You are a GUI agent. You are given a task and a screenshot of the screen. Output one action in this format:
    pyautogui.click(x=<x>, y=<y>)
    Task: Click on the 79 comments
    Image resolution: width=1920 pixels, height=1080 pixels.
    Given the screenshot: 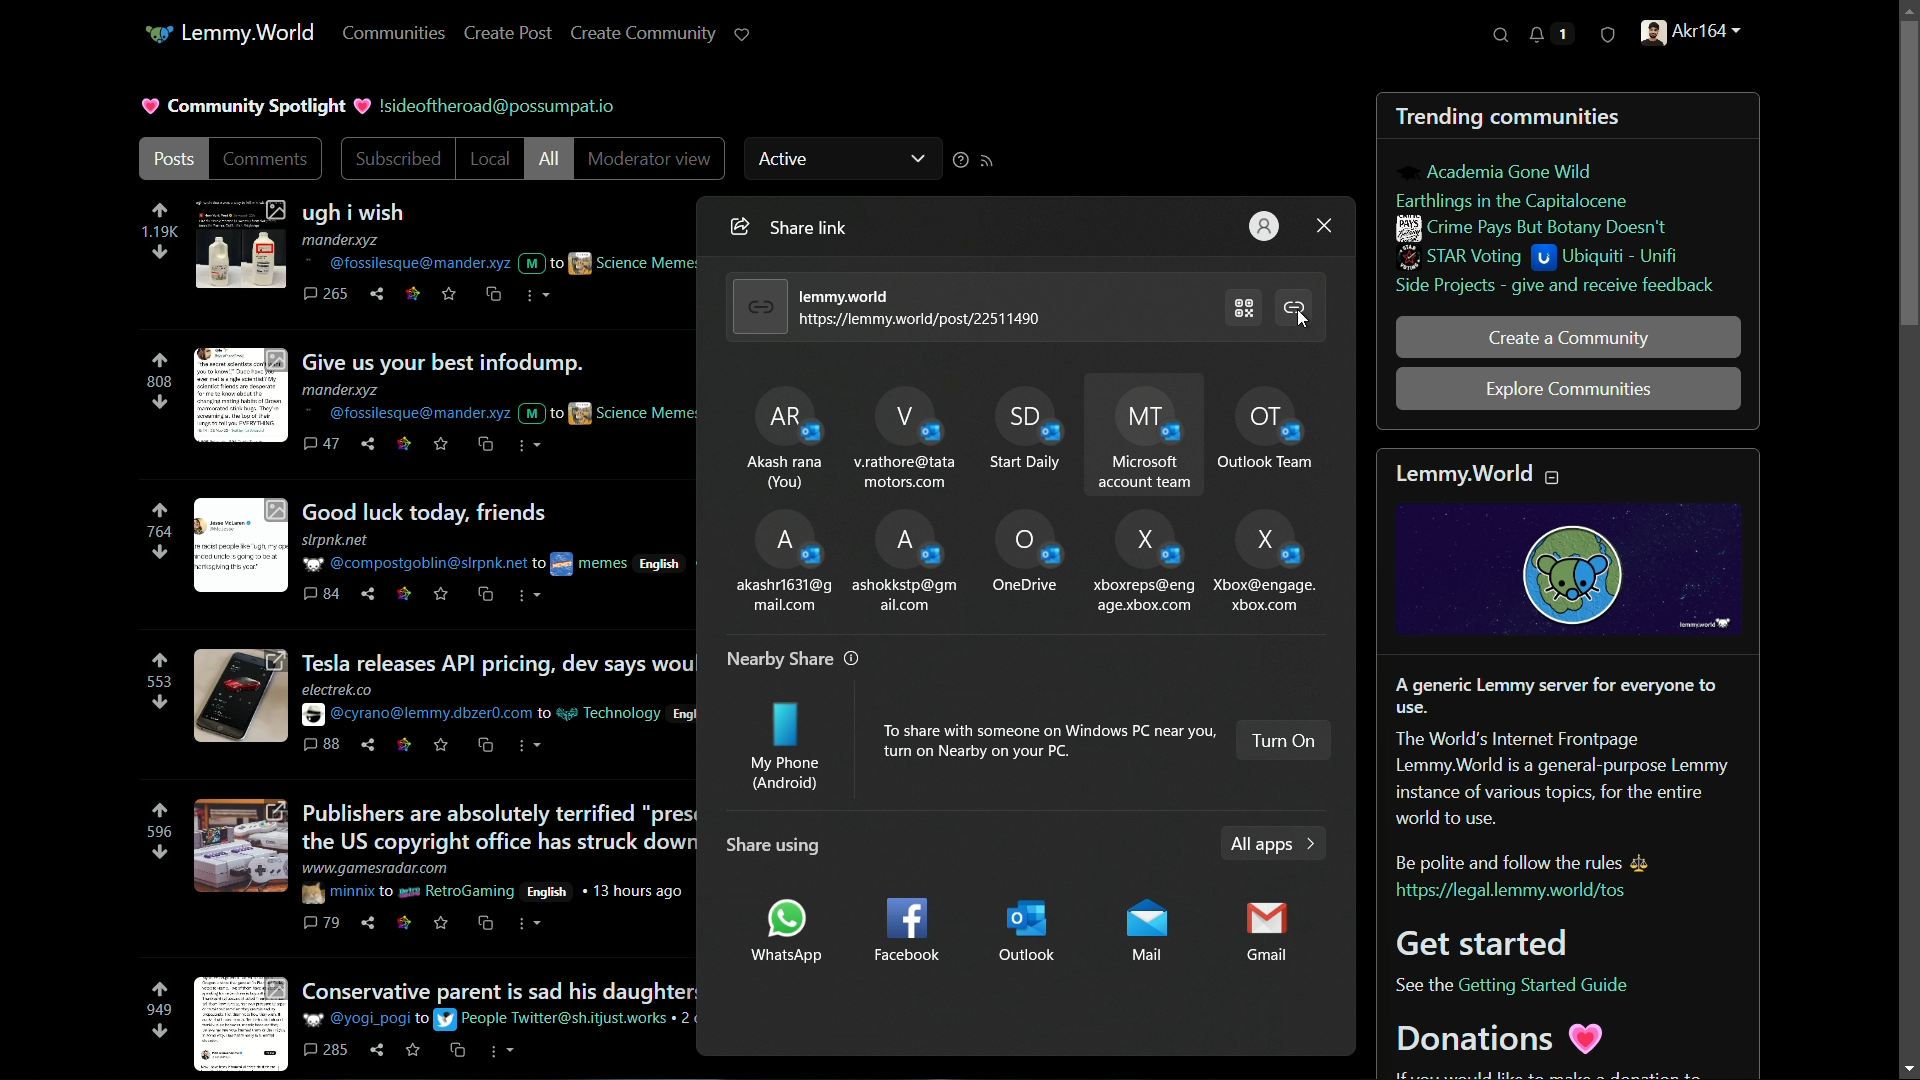 What is the action you would take?
    pyautogui.click(x=323, y=925)
    